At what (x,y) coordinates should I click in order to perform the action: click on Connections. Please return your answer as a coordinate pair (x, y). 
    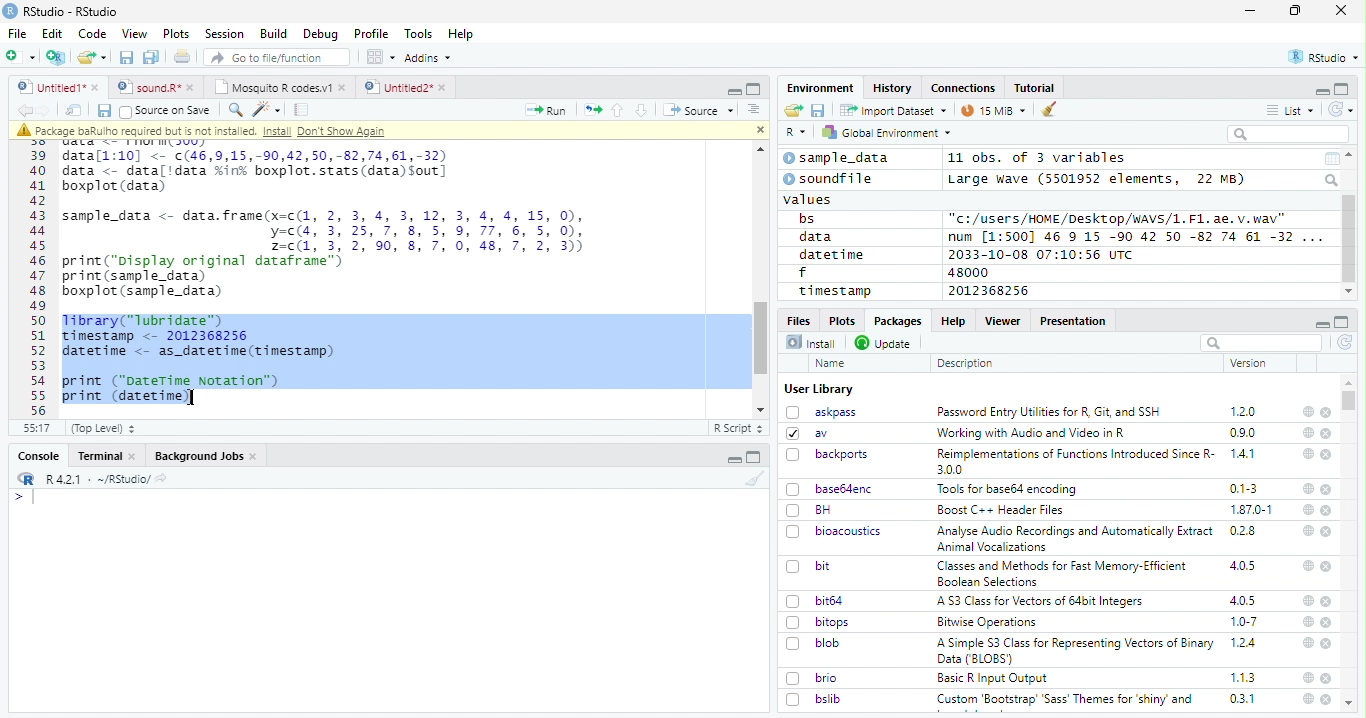
    Looking at the image, I should click on (962, 88).